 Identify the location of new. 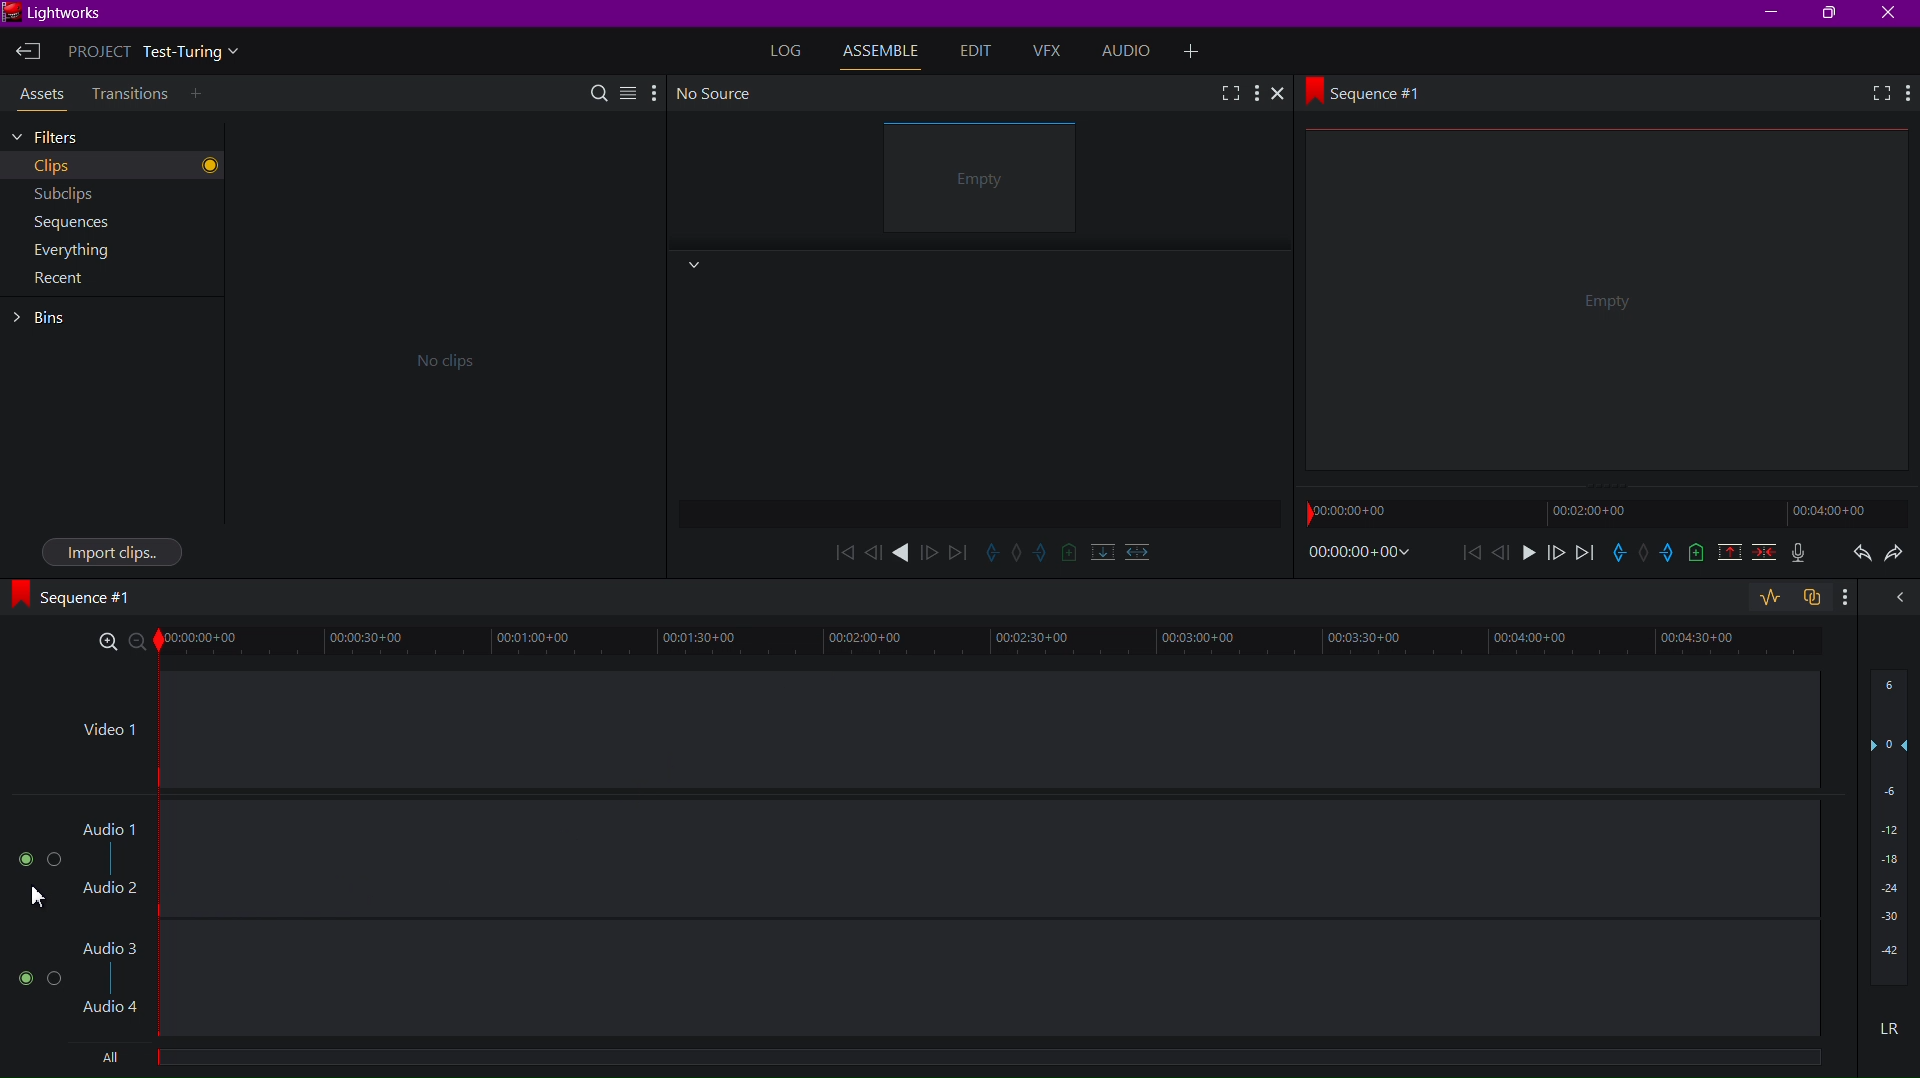
(1694, 556).